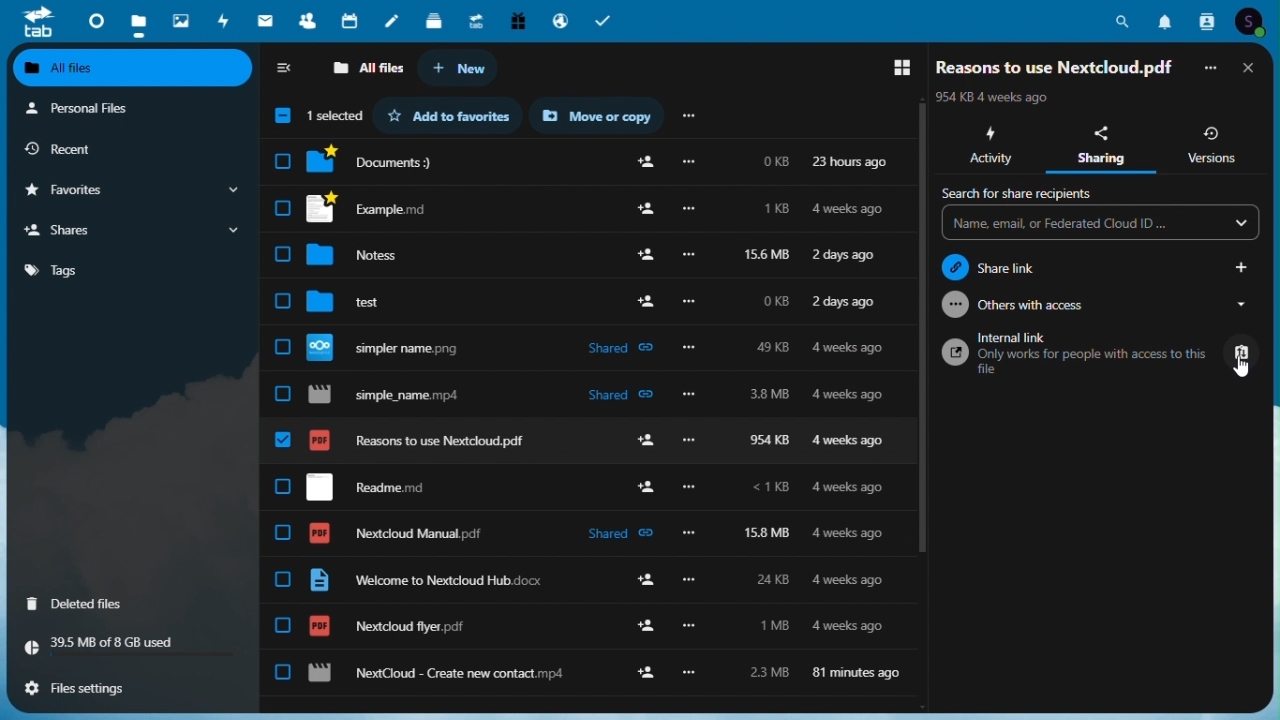  Describe the element at coordinates (847, 210) in the screenshot. I see `4 weeks ago` at that location.